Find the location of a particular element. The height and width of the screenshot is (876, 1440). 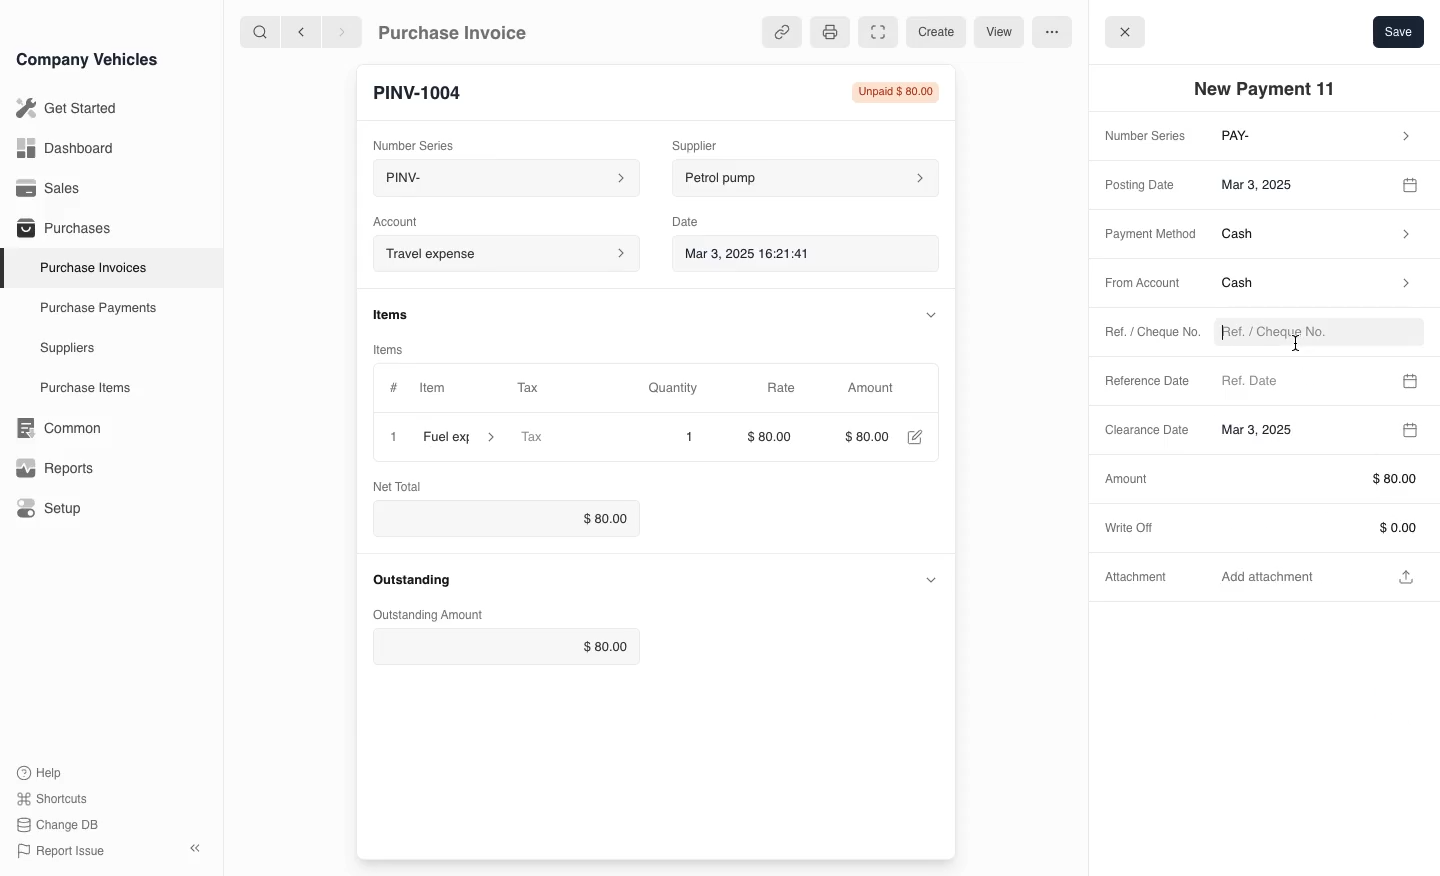

$0.00 is located at coordinates (500, 518).